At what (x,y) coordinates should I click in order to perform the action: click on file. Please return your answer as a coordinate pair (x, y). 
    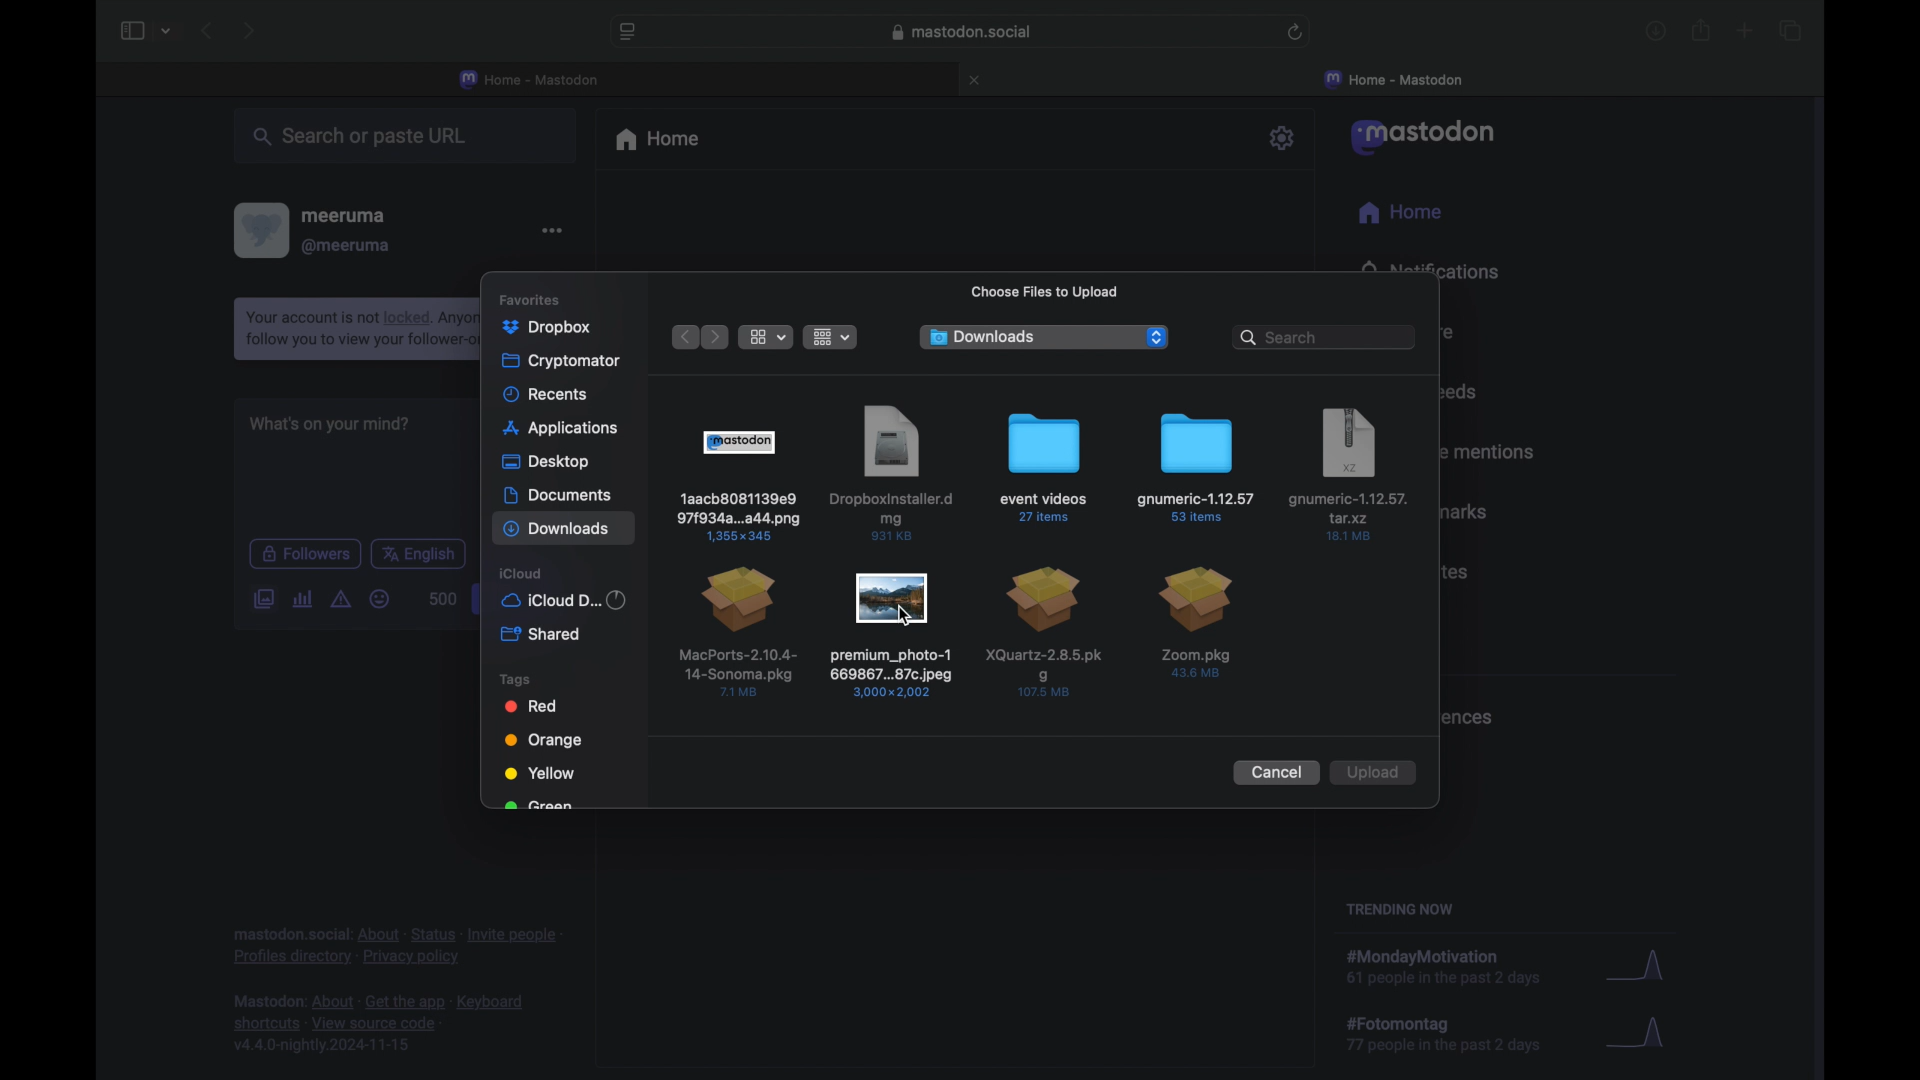
    Looking at the image, I should click on (1199, 624).